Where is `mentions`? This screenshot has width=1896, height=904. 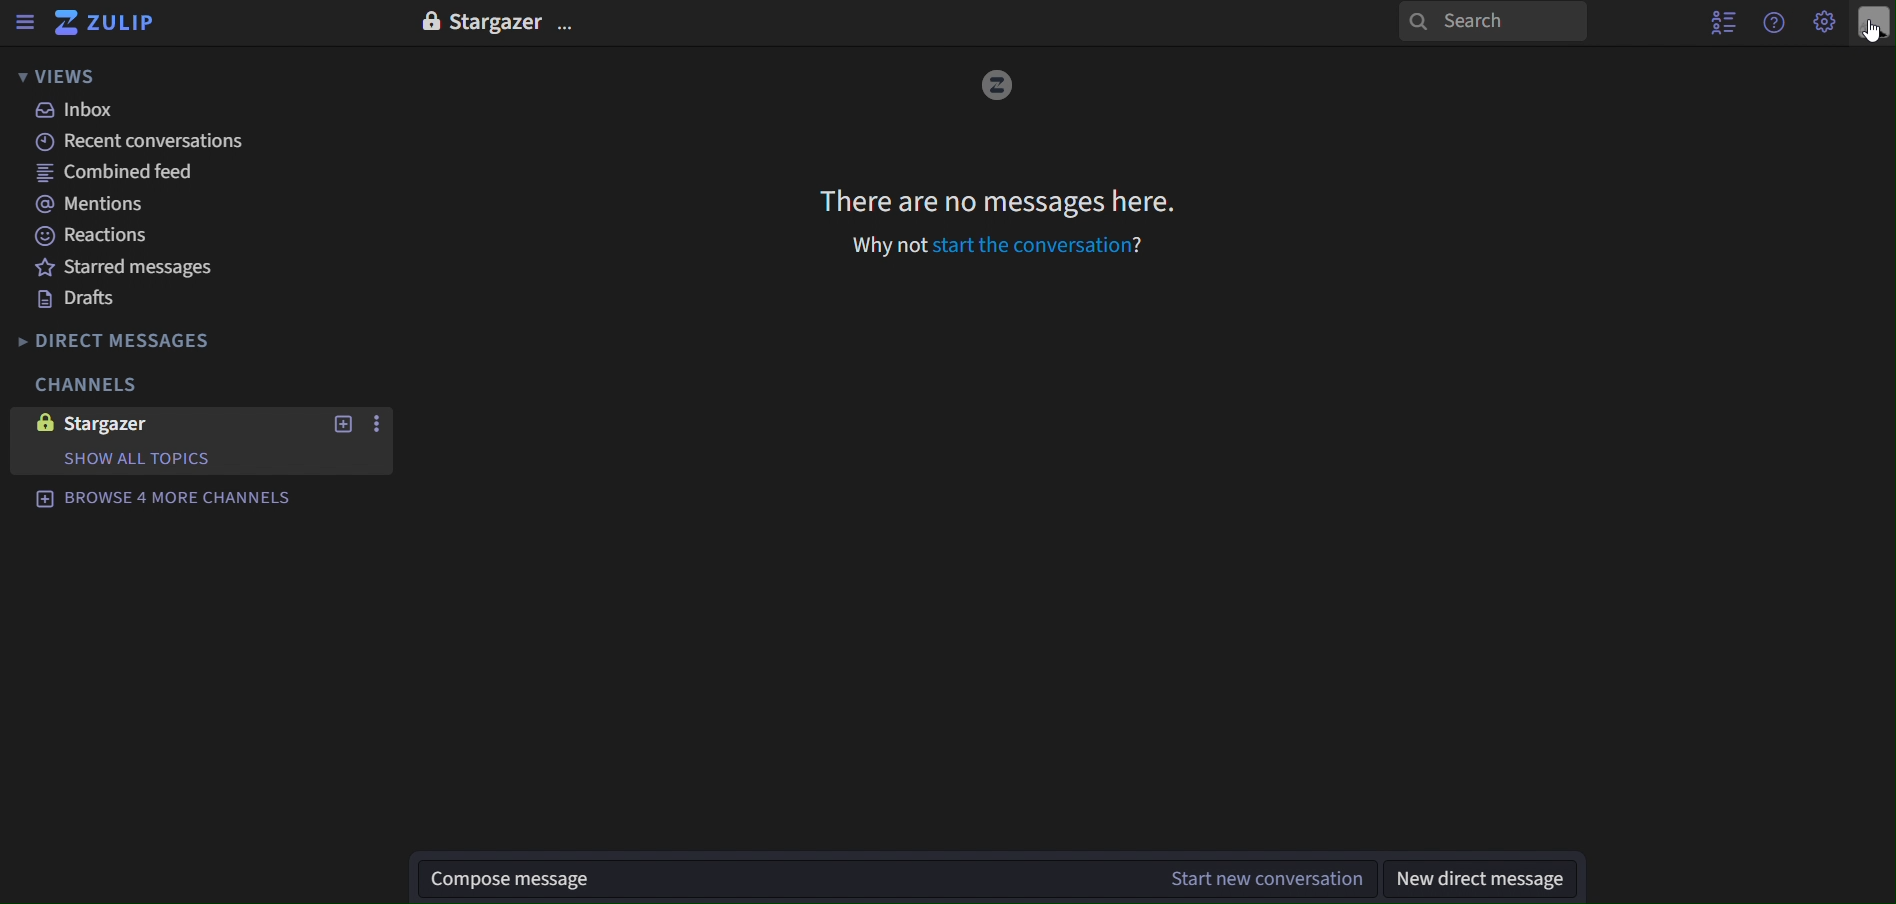 mentions is located at coordinates (95, 205).